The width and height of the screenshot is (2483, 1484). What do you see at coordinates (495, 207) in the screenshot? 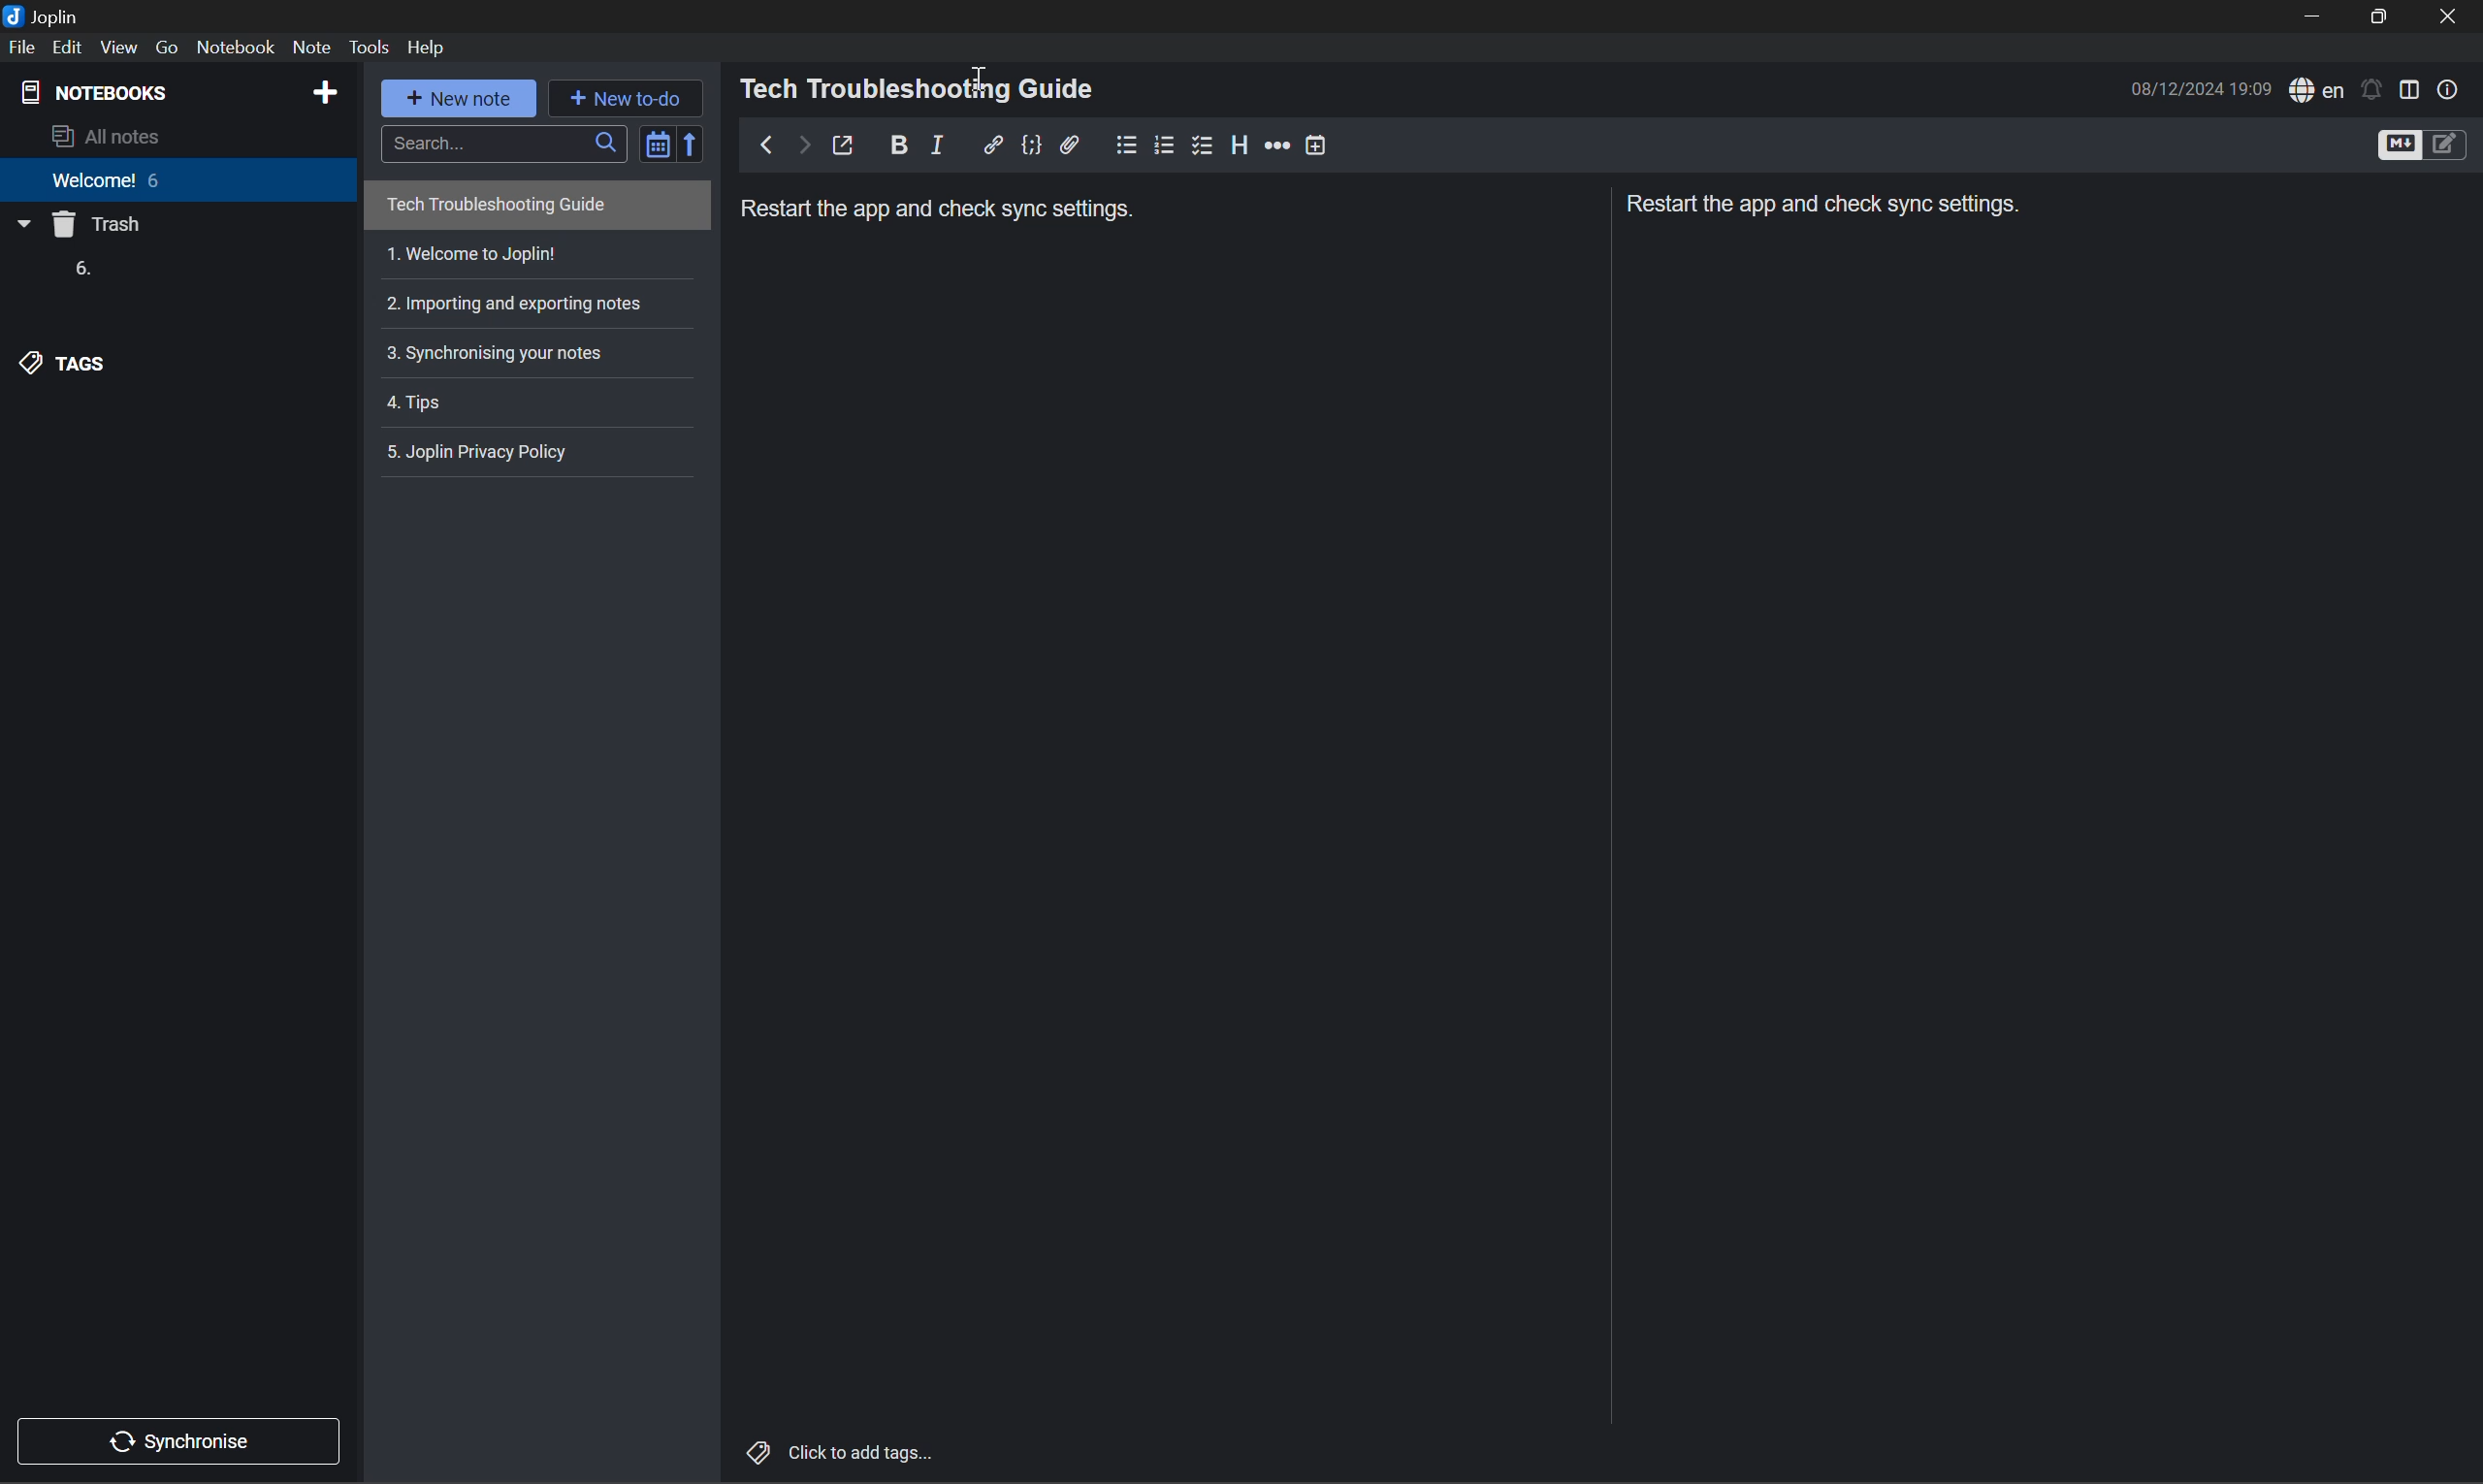
I see `Tech Troubleshooting Guide` at bounding box center [495, 207].